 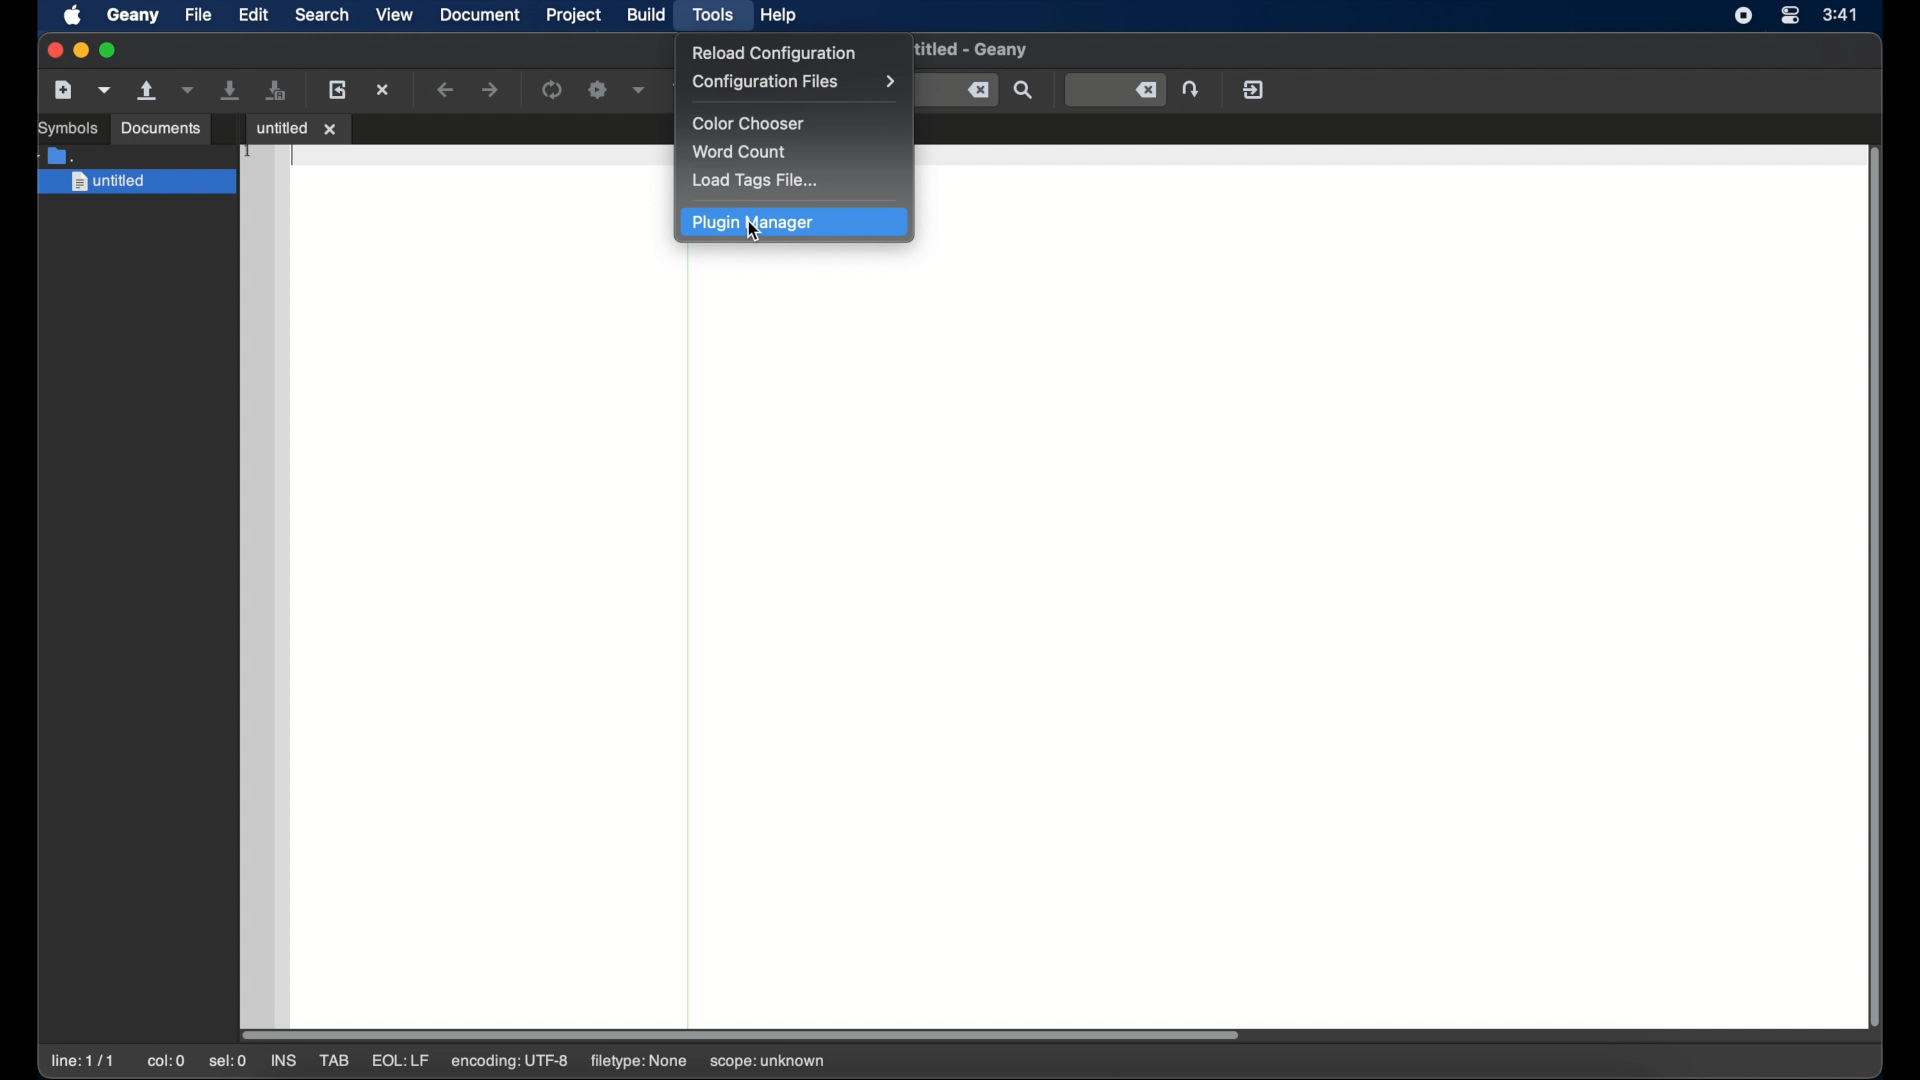 What do you see at coordinates (63, 90) in the screenshot?
I see `create a new file` at bounding box center [63, 90].